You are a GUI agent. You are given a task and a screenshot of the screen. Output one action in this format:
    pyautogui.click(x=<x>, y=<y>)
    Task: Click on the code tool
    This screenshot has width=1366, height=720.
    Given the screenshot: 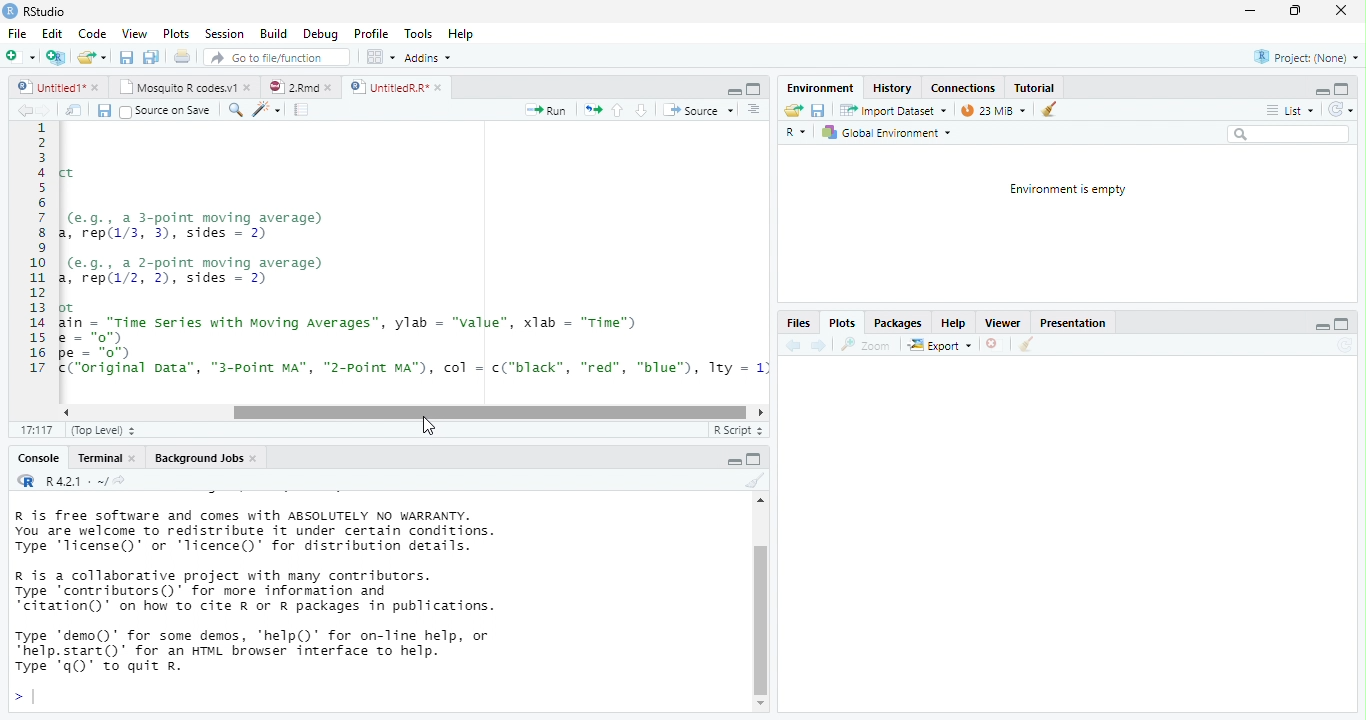 What is the action you would take?
    pyautogui.click(x=268, y=109)
    